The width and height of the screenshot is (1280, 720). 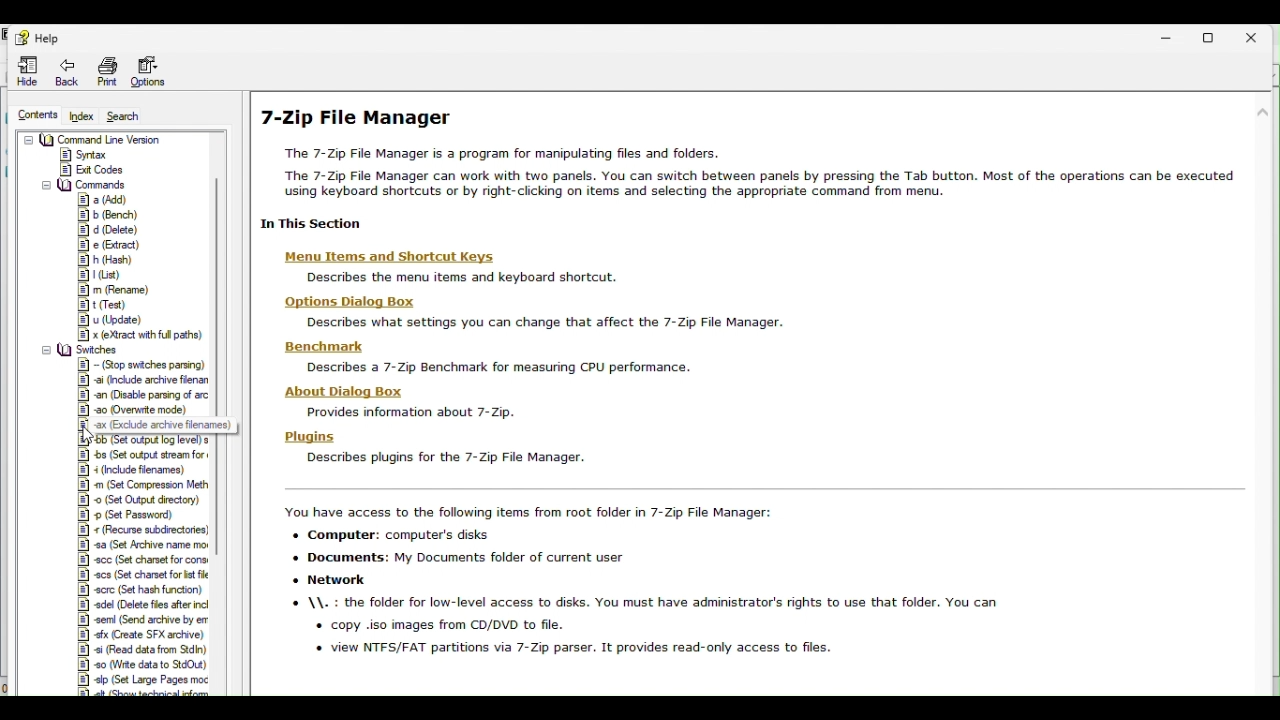 I want to click on 18] acs (Set charset for hist file, so click(x=141, y=573).